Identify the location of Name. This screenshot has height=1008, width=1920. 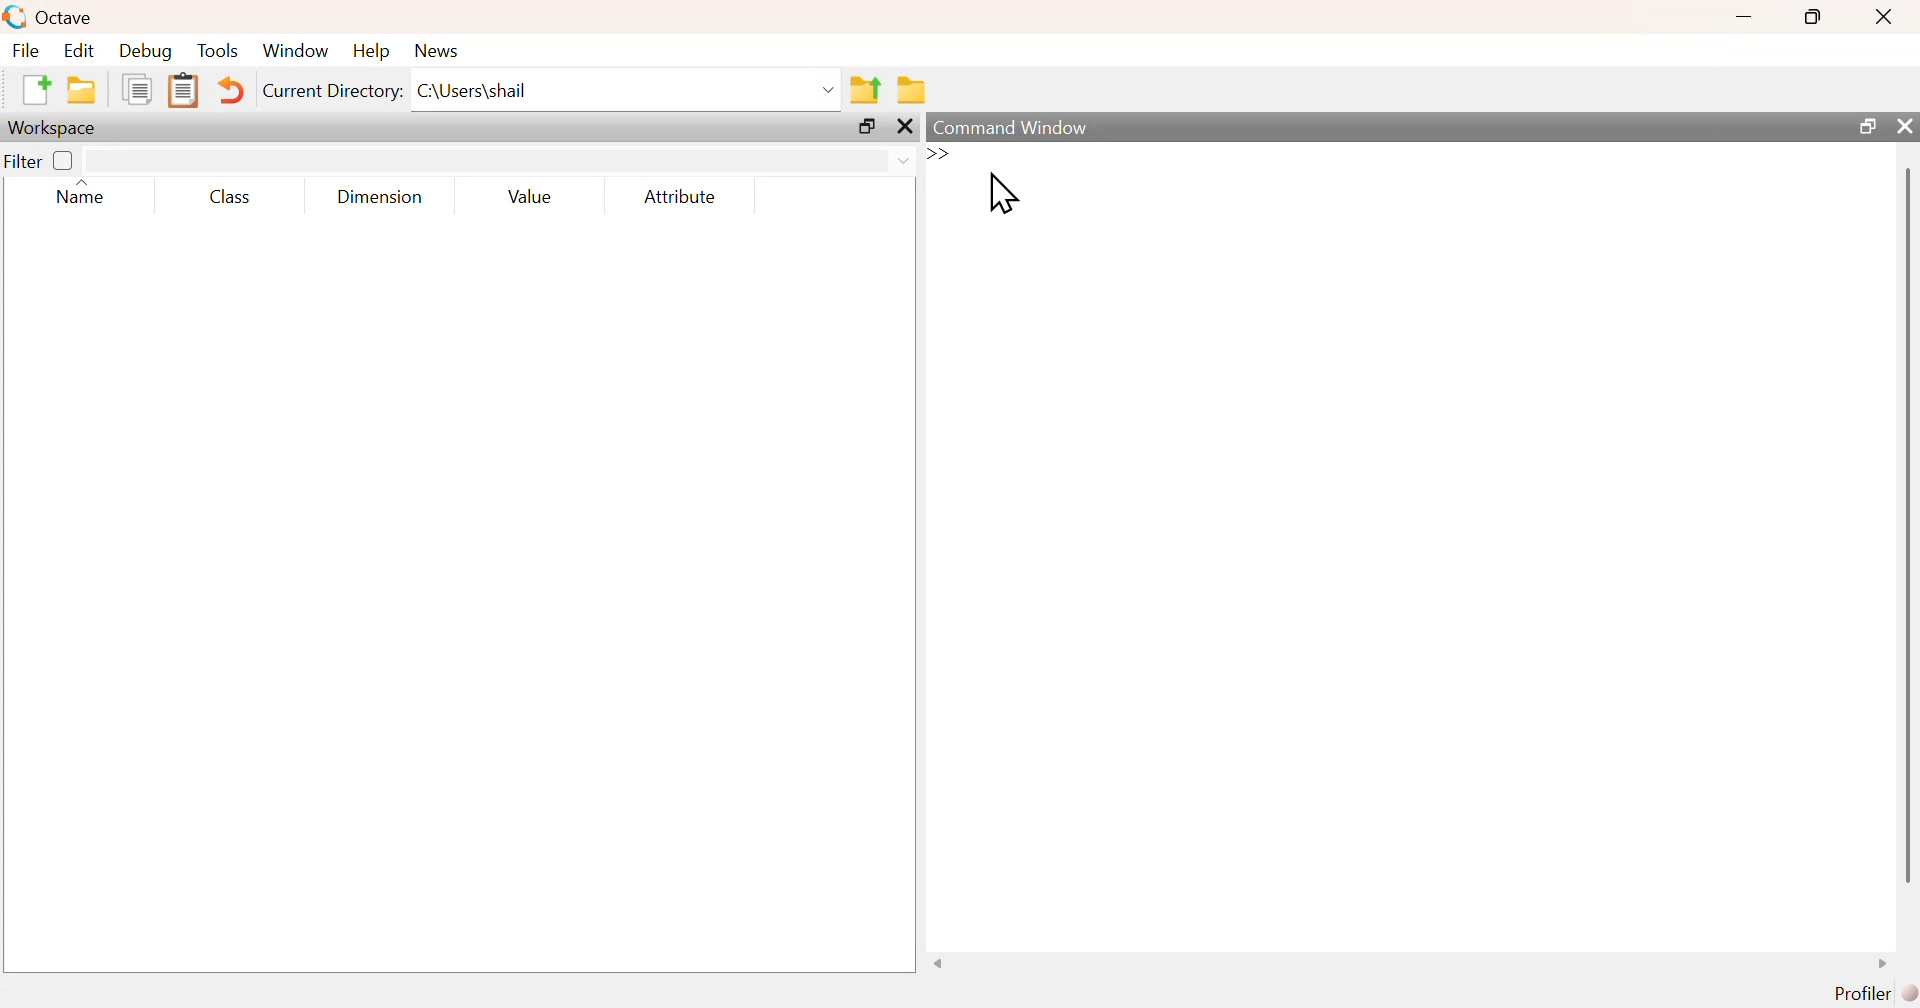
(86, 193).